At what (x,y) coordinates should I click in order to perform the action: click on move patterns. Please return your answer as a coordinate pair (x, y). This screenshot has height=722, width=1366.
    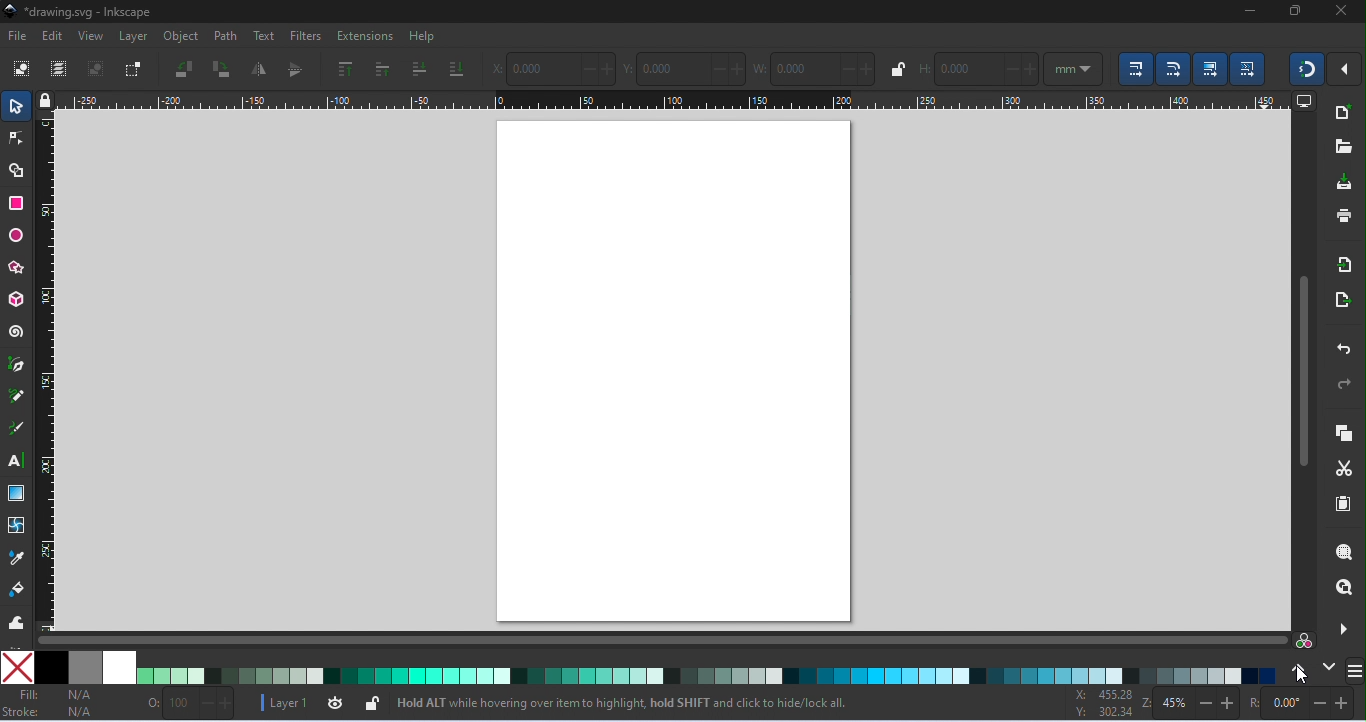
    Looking at the image, I should click on (1249, 69).